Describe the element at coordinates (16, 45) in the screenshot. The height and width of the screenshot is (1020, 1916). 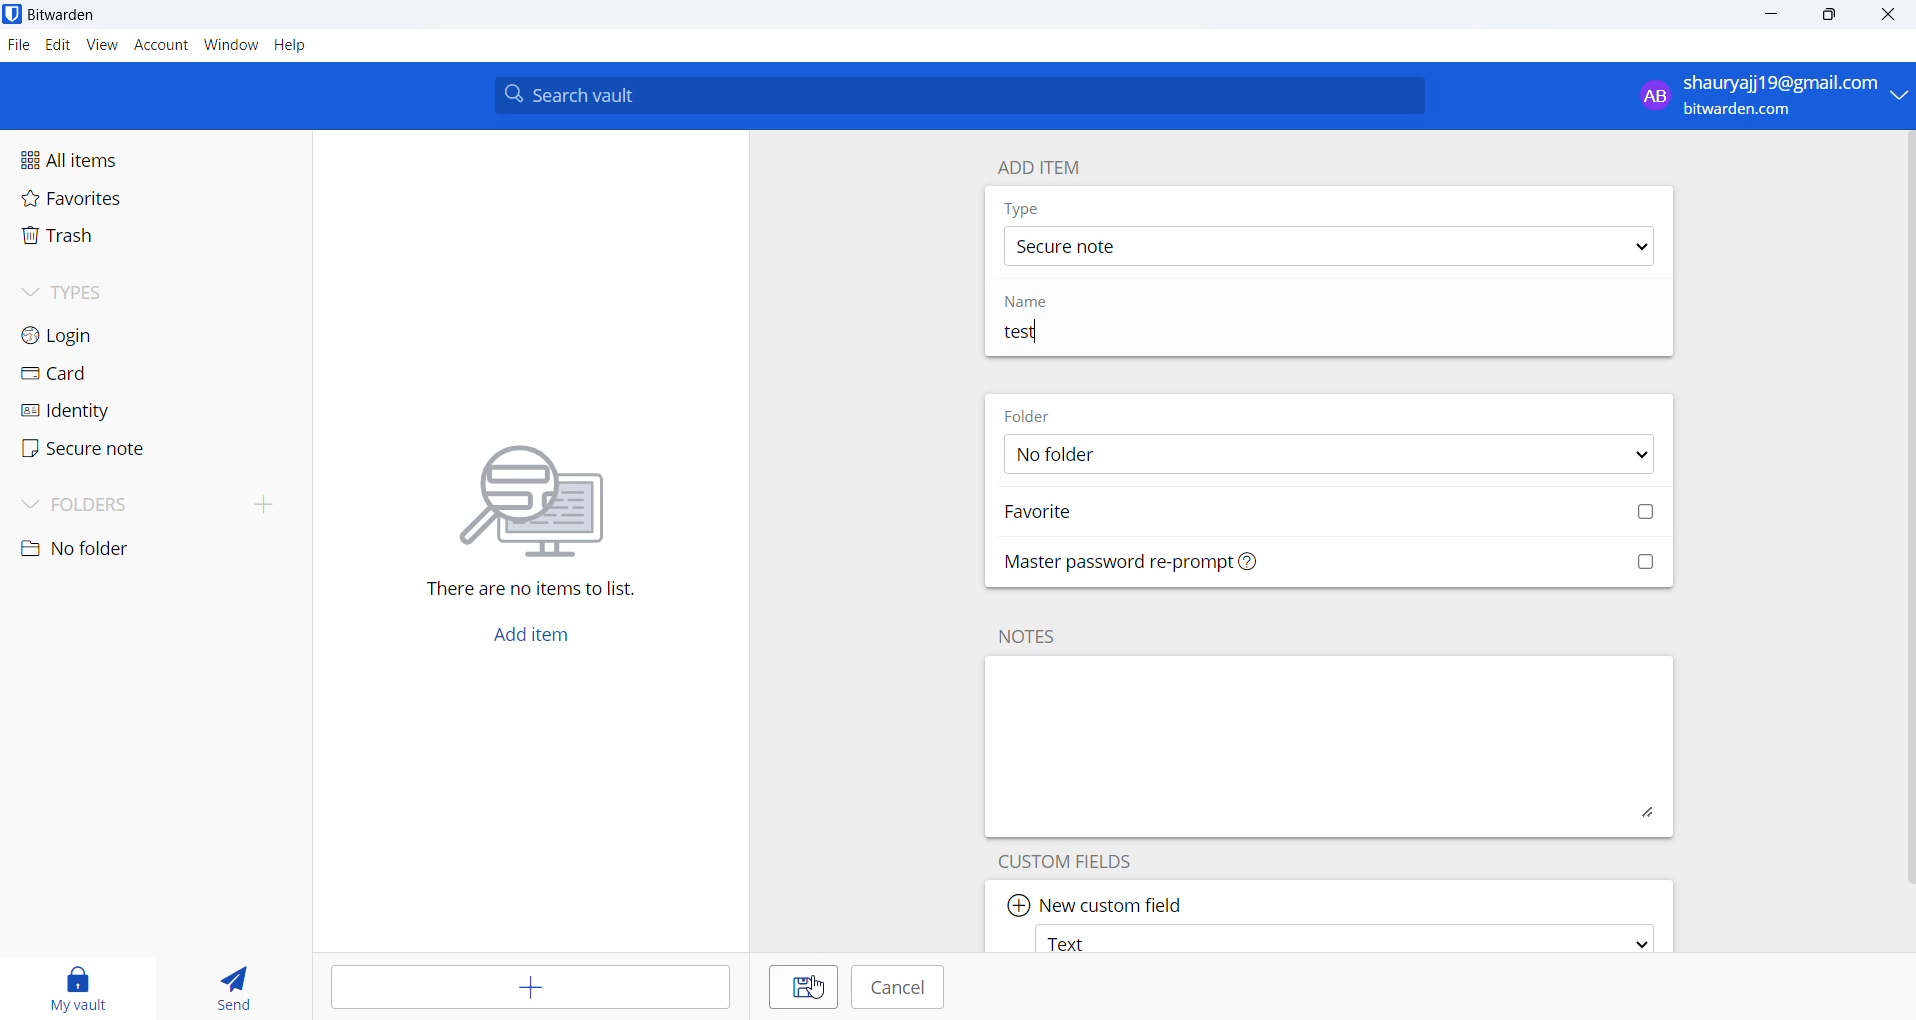
I see `file` at that location.